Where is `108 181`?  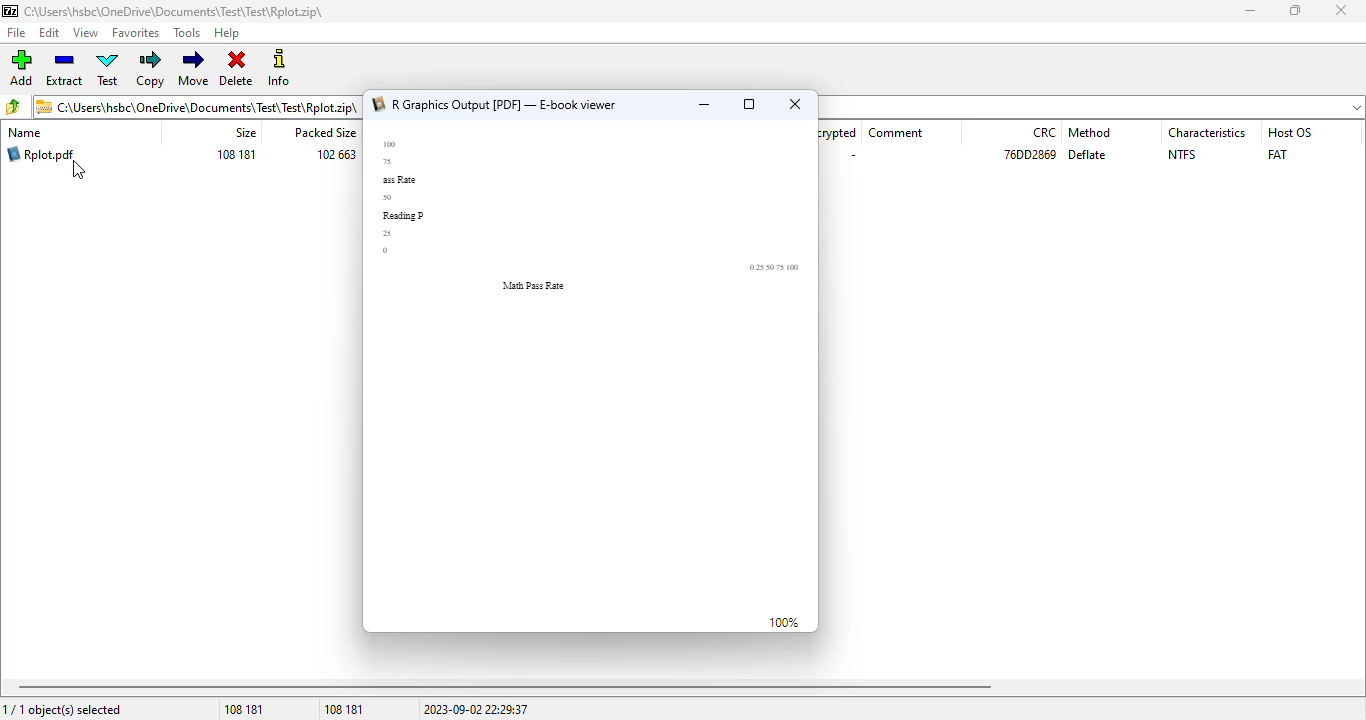
108 181 is located at coordinates (236, 155).